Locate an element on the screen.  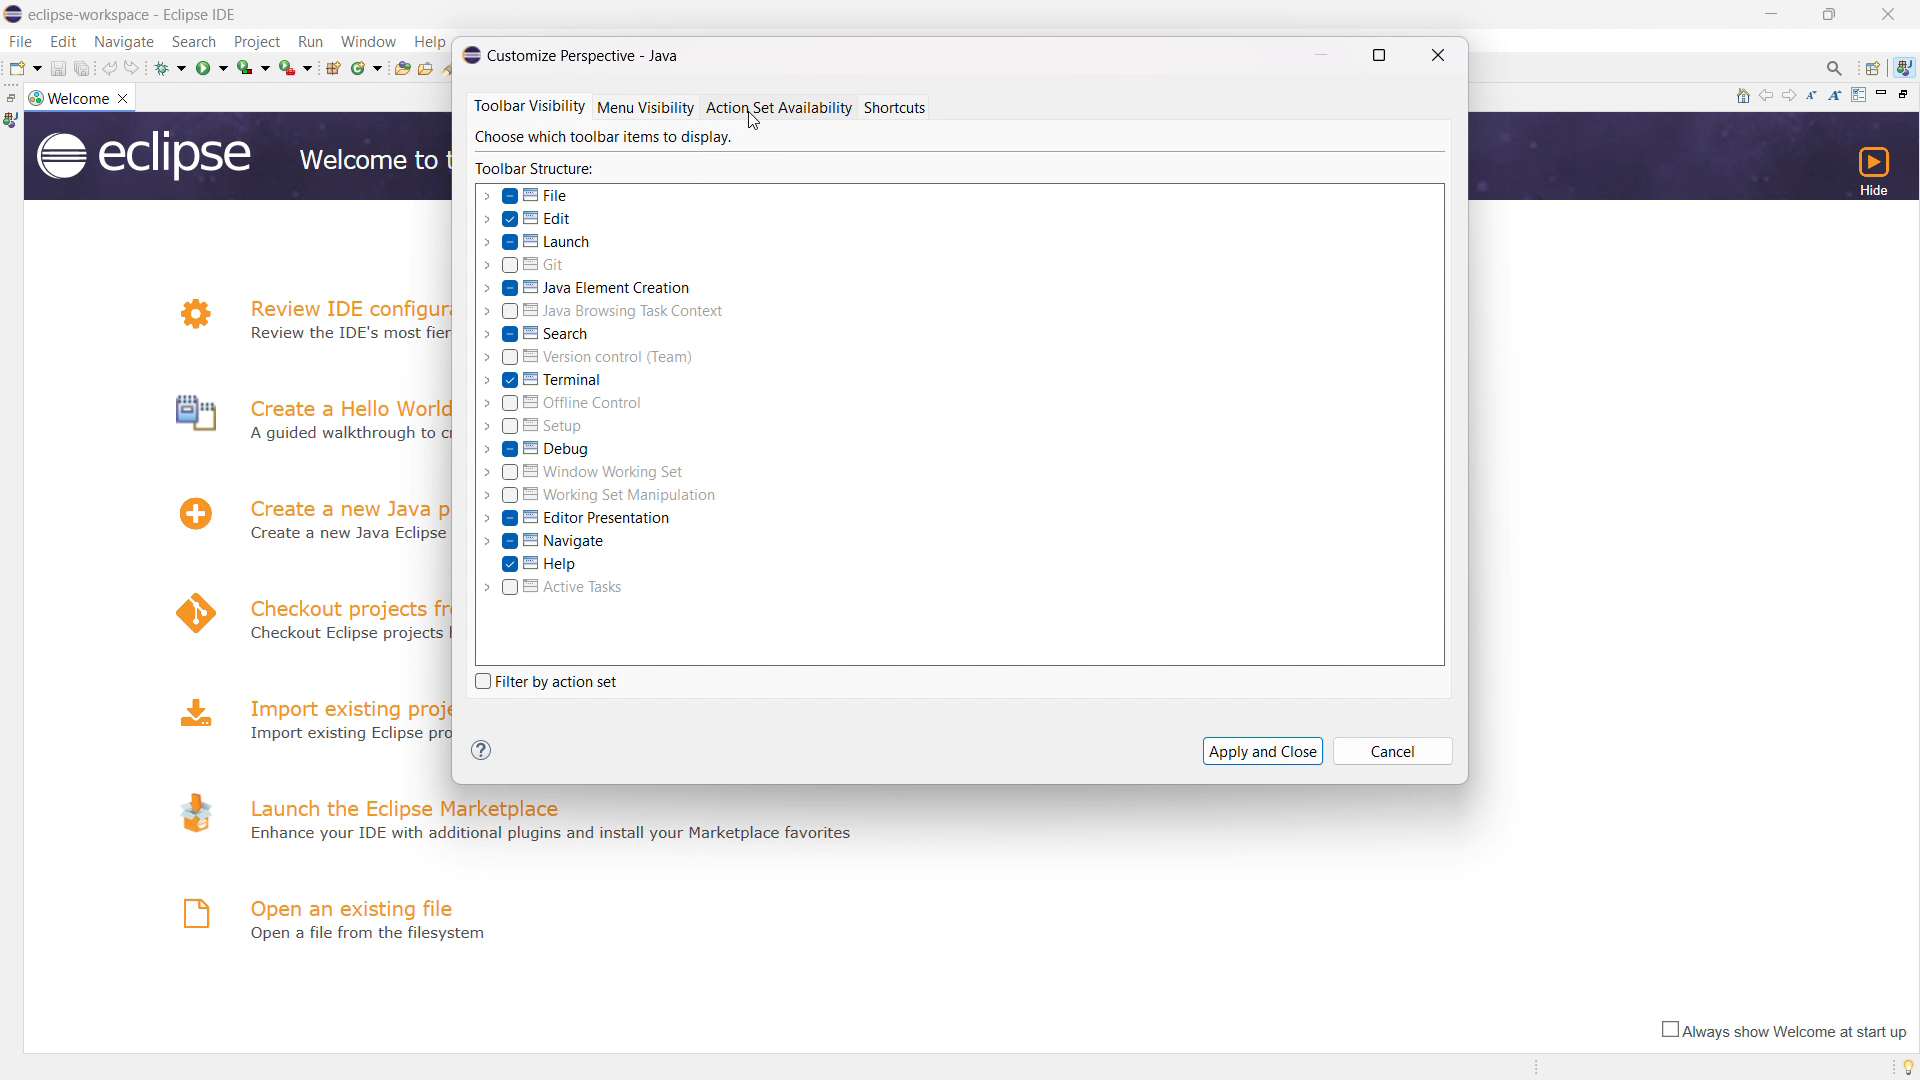
a | Choose which toolbar items to display. is located at coordinates (604, 137).